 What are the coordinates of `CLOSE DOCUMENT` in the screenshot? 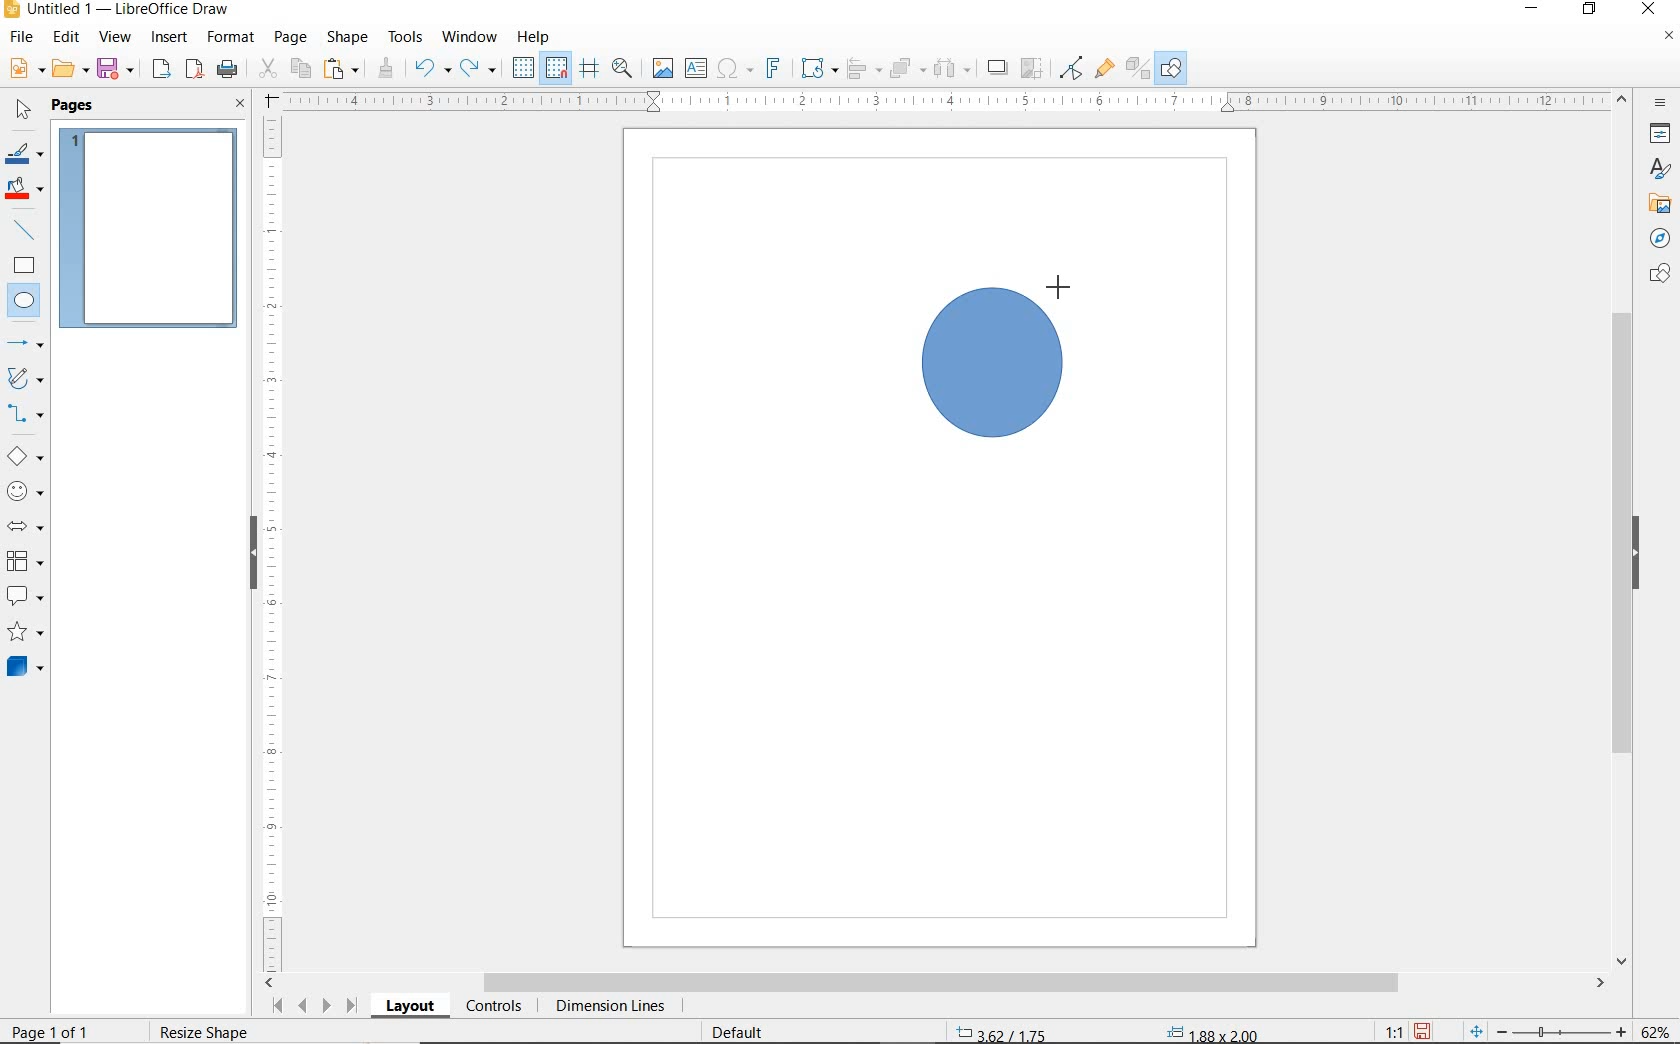 It's located at (1668, 38).